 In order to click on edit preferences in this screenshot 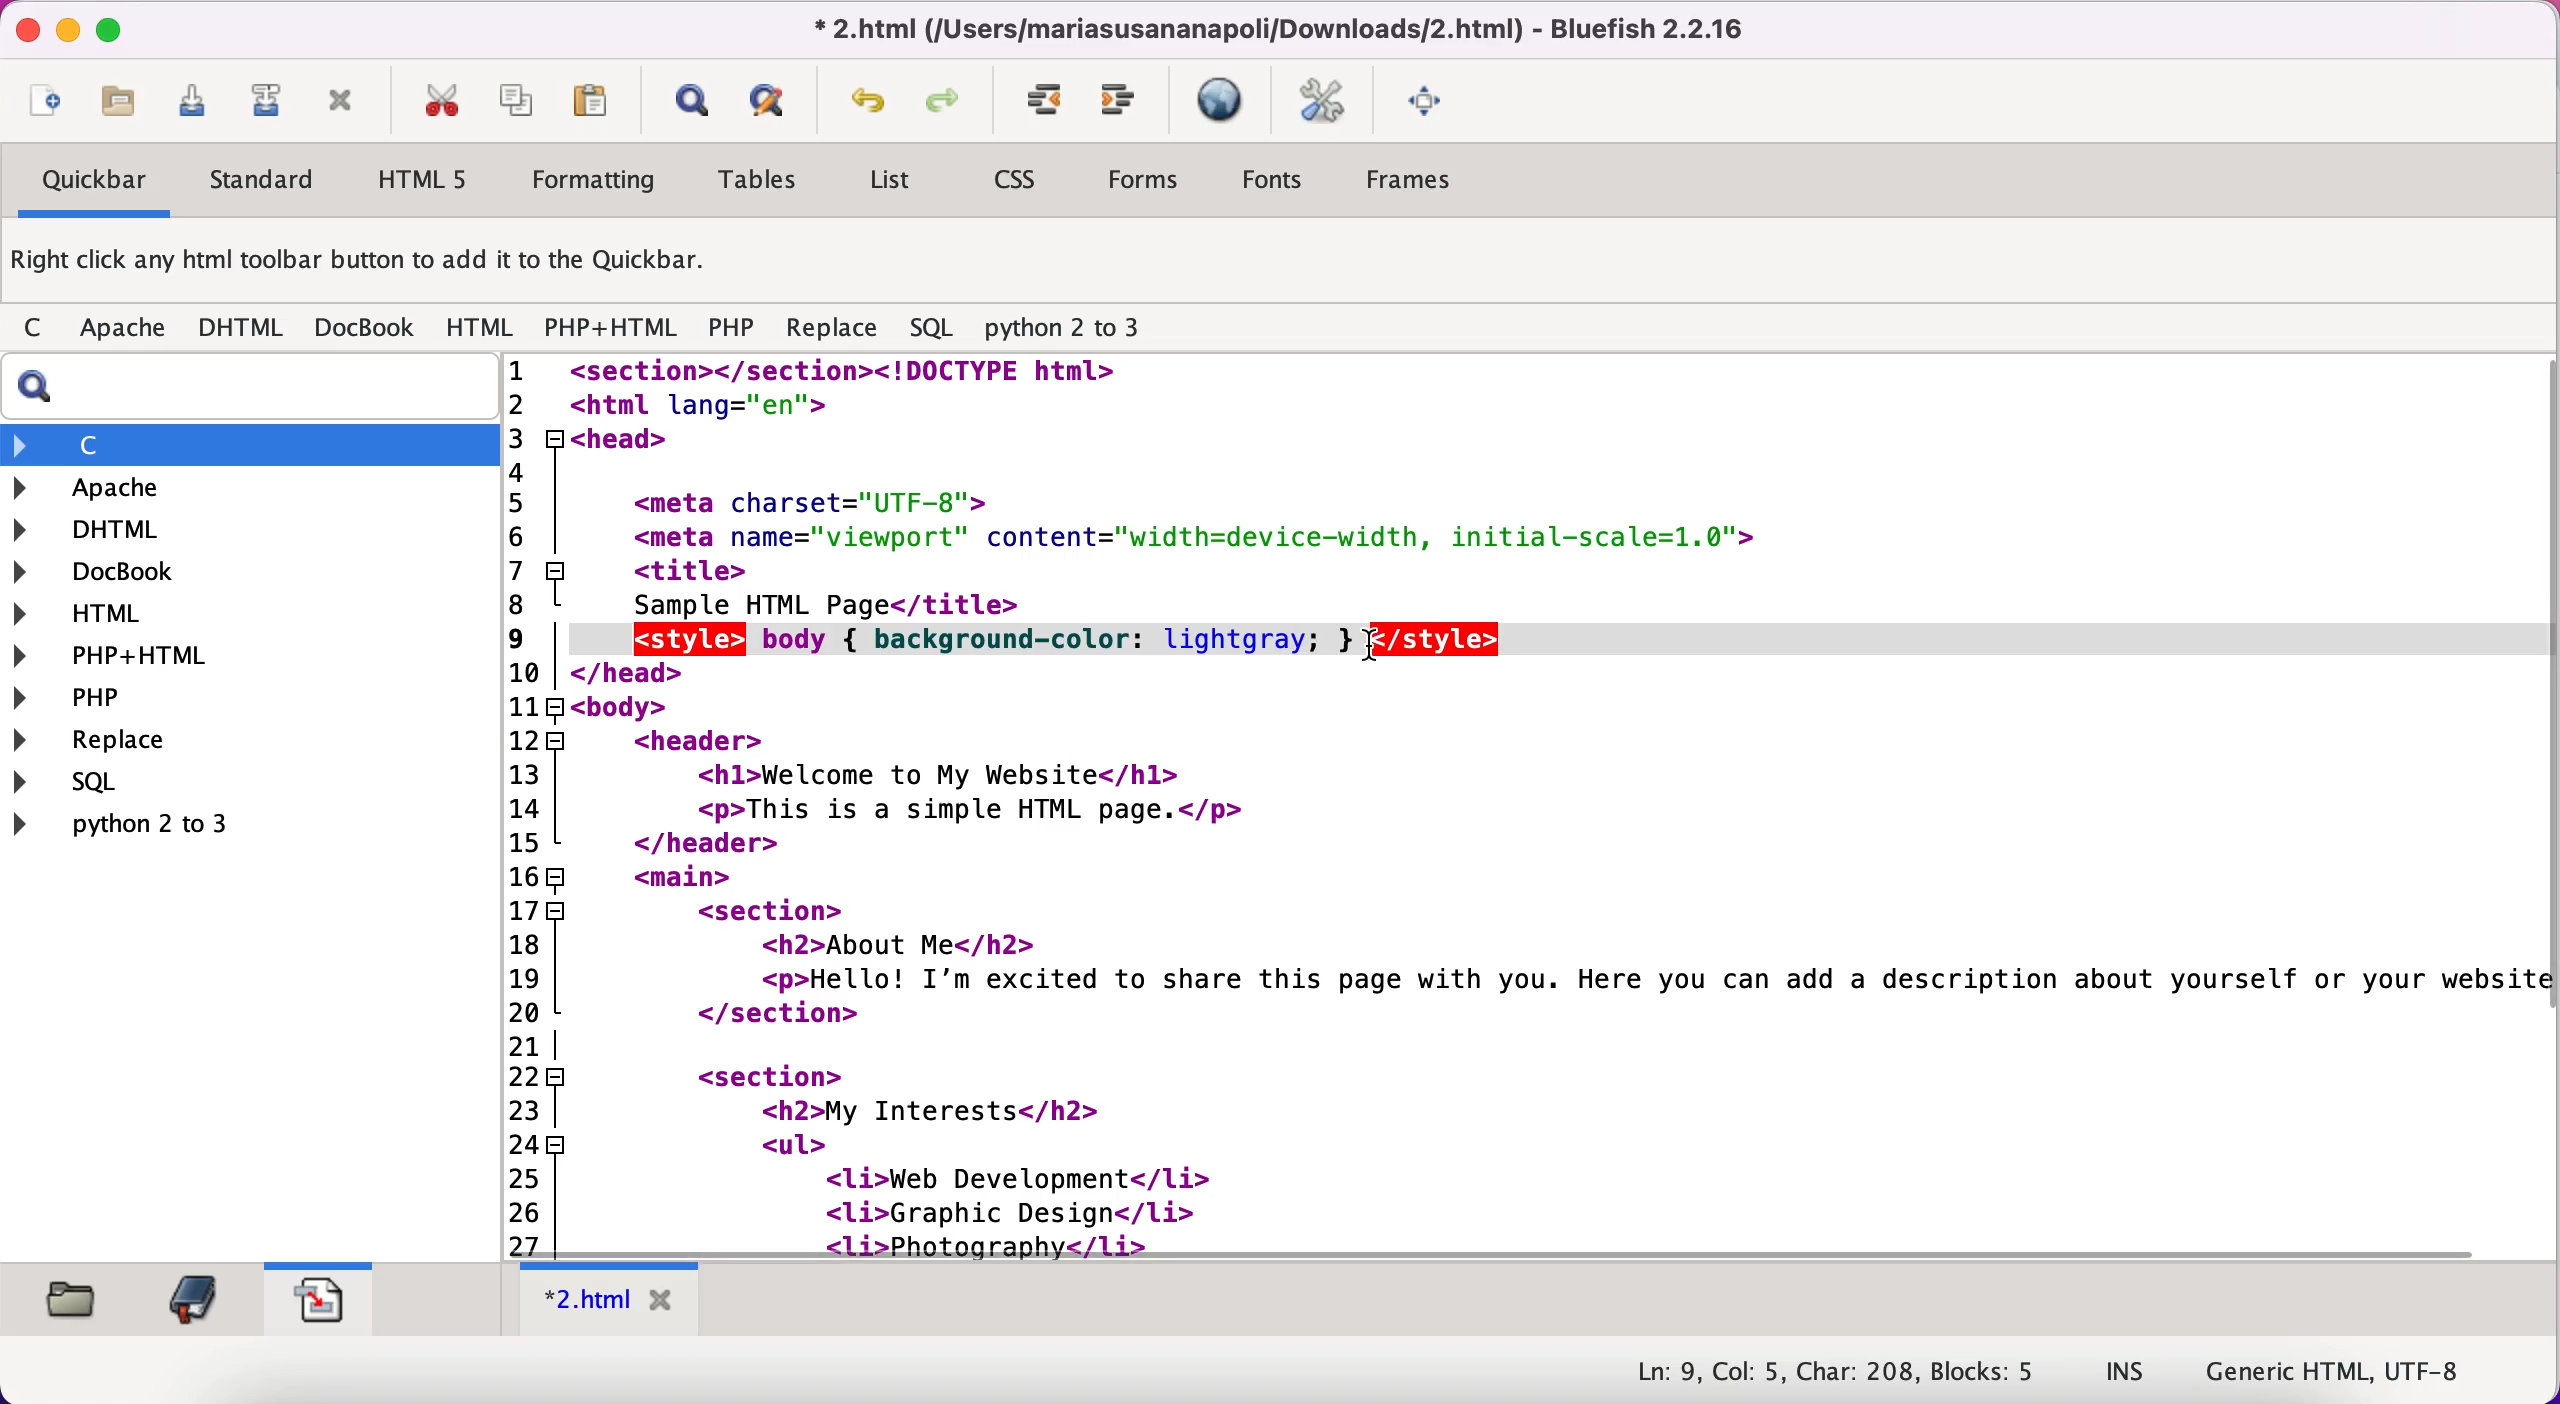, I will do `click(1323, 103)`.